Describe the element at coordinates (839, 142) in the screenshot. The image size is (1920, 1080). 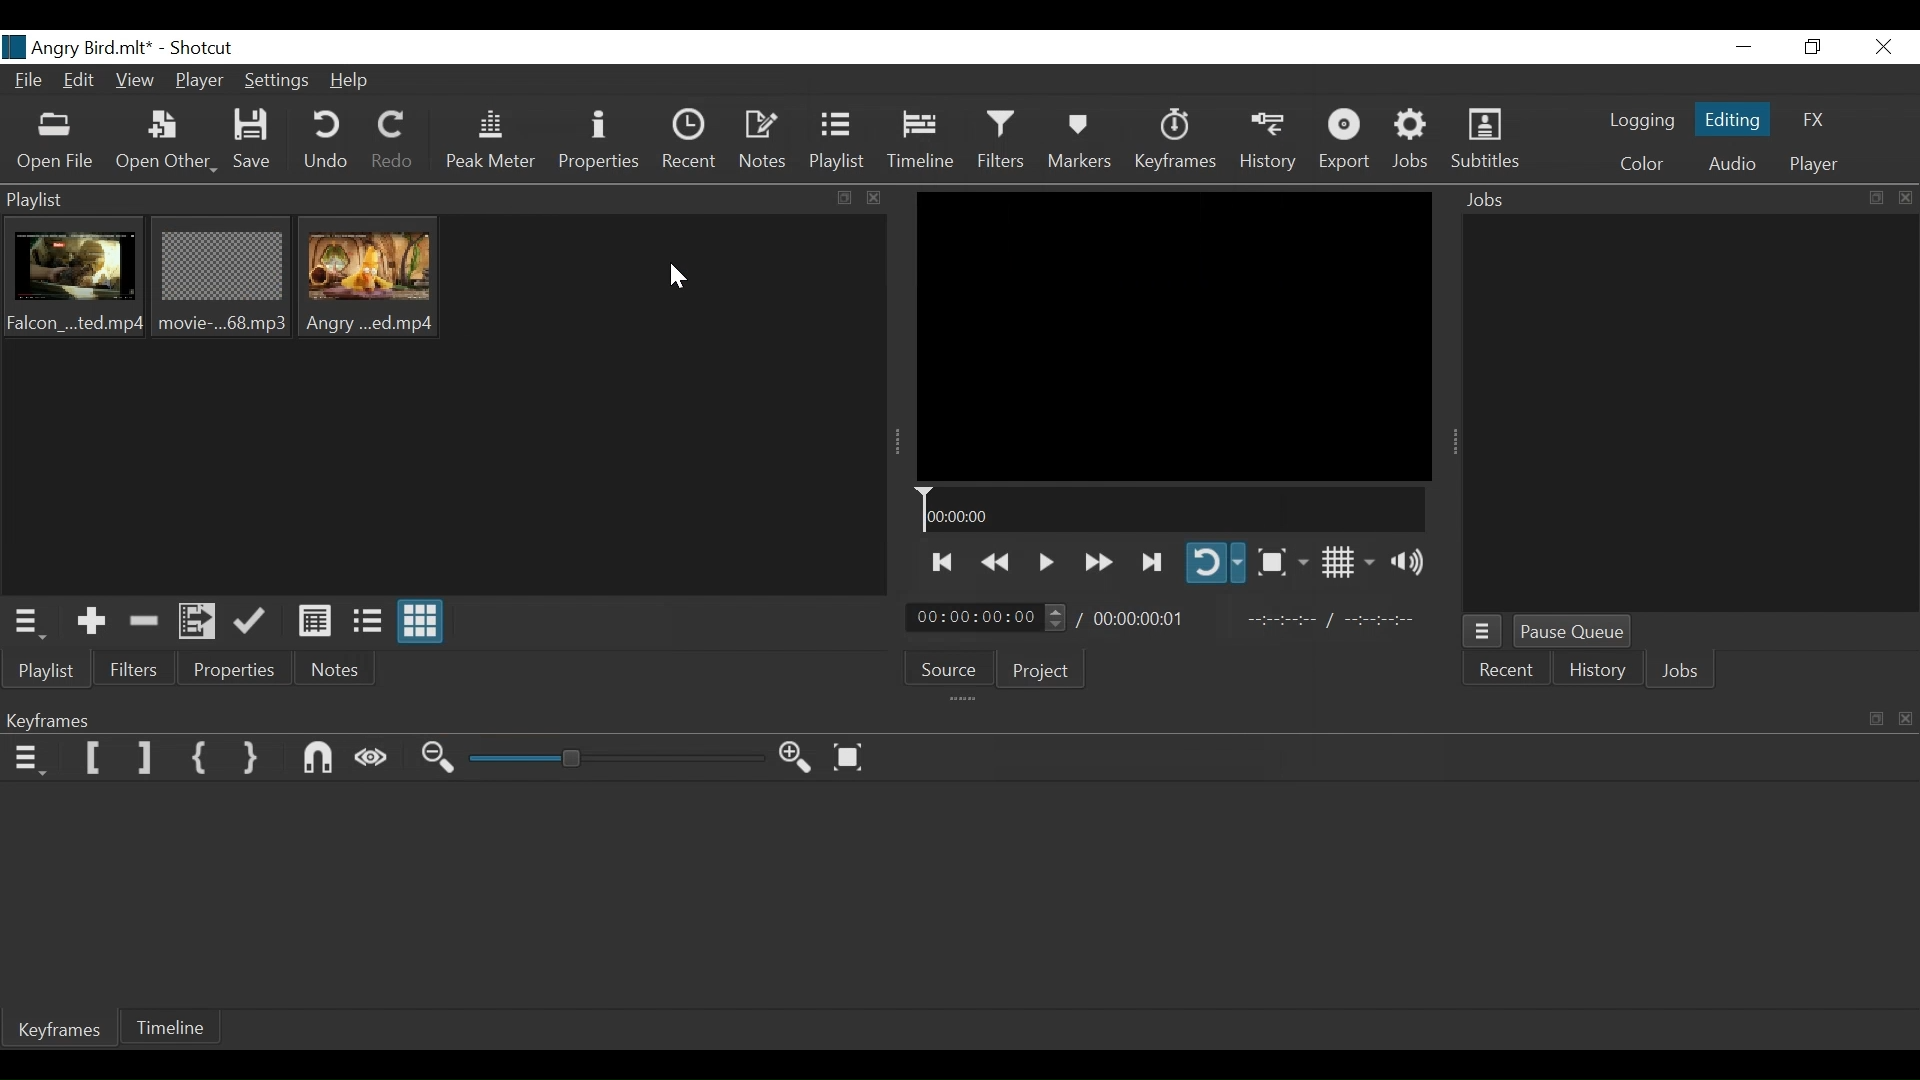
I see `Playlist` at that location.